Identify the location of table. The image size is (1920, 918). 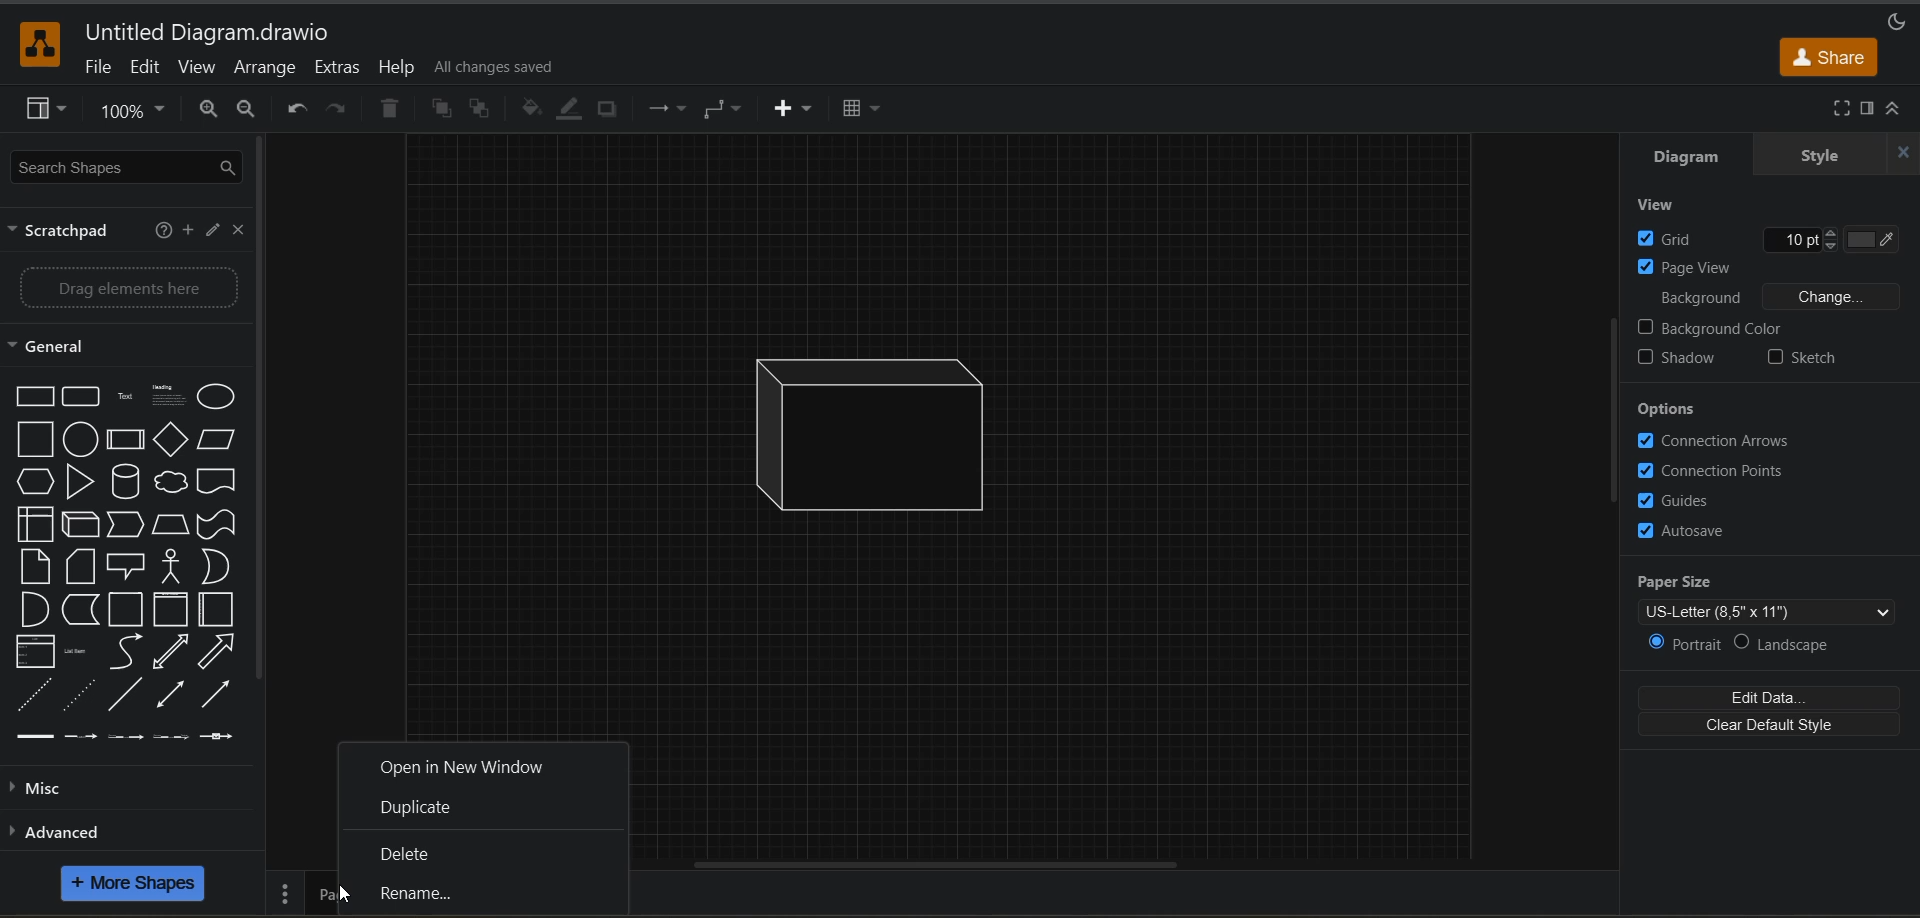
(862, 113).